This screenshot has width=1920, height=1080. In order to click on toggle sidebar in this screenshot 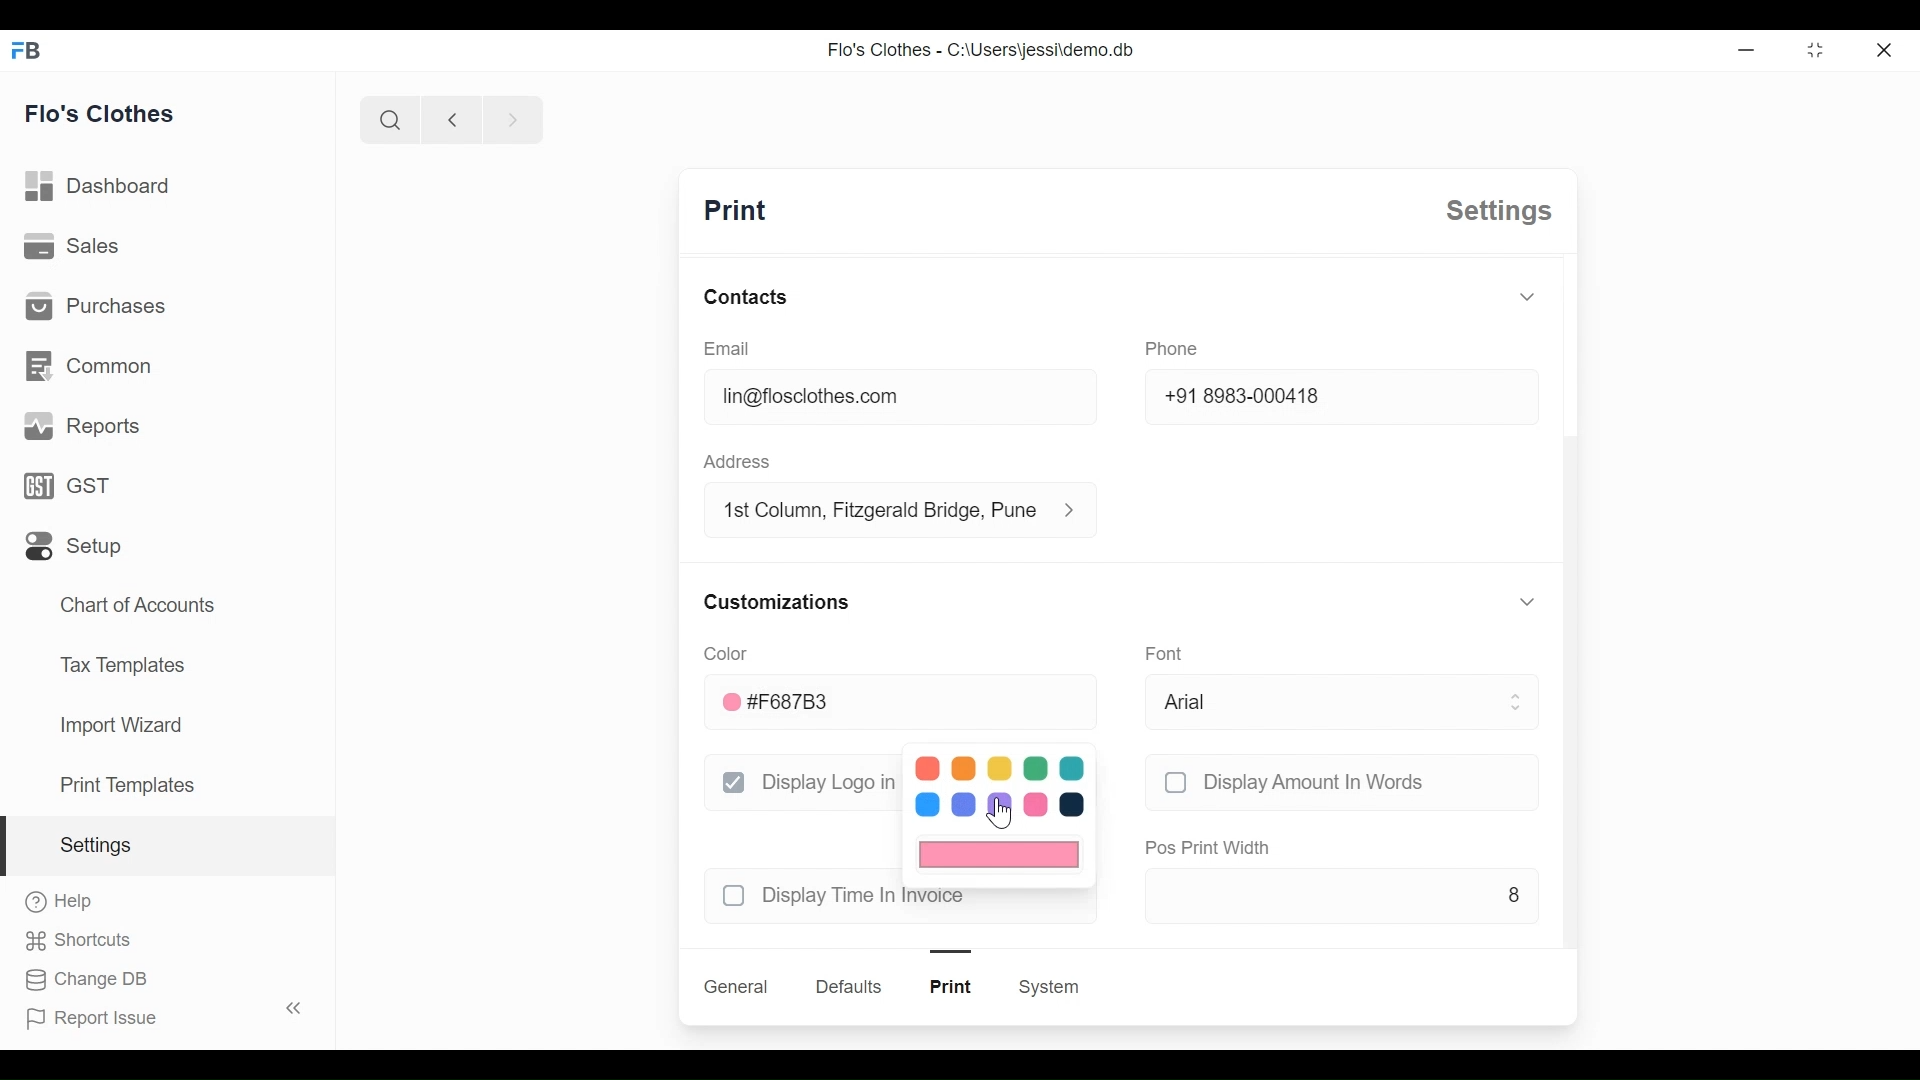, I will do `click(296, 1008)`.